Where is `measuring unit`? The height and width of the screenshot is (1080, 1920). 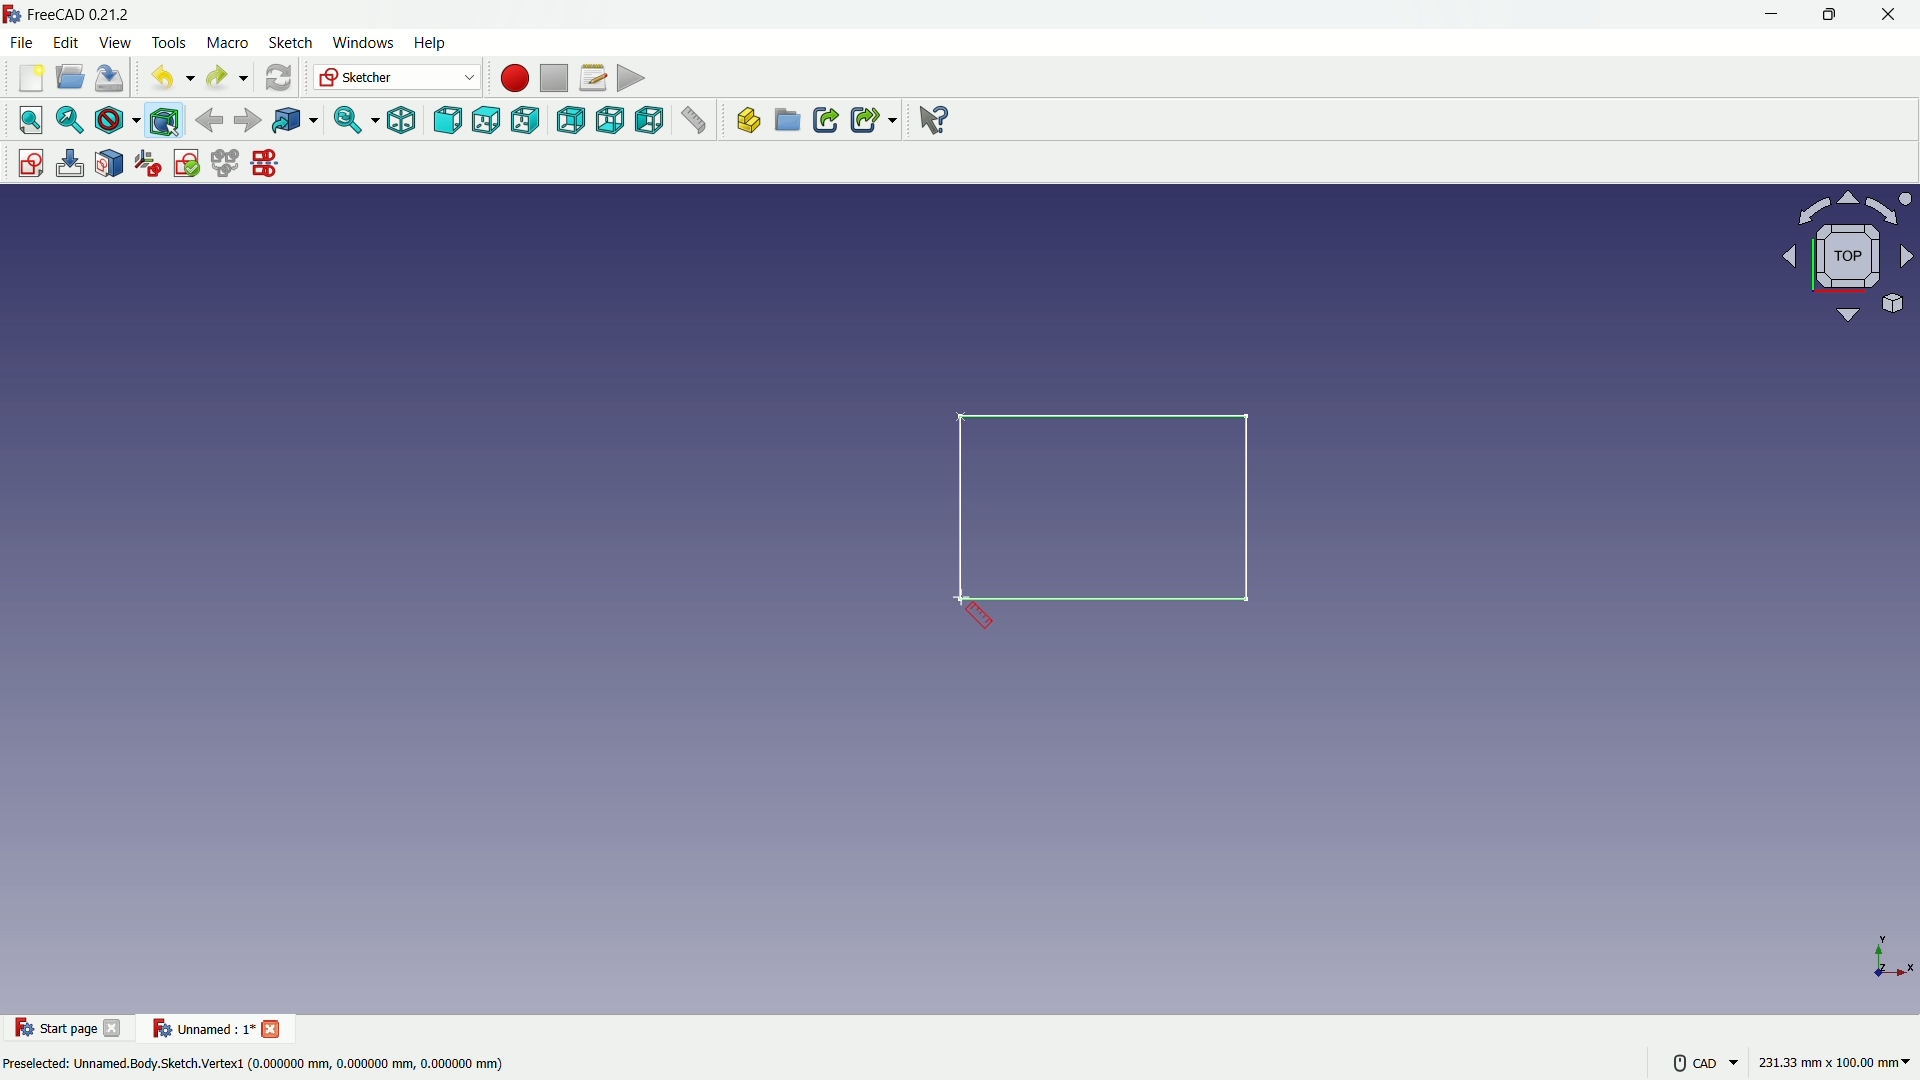
measuring unit is located at coordinates (1830, 1065).